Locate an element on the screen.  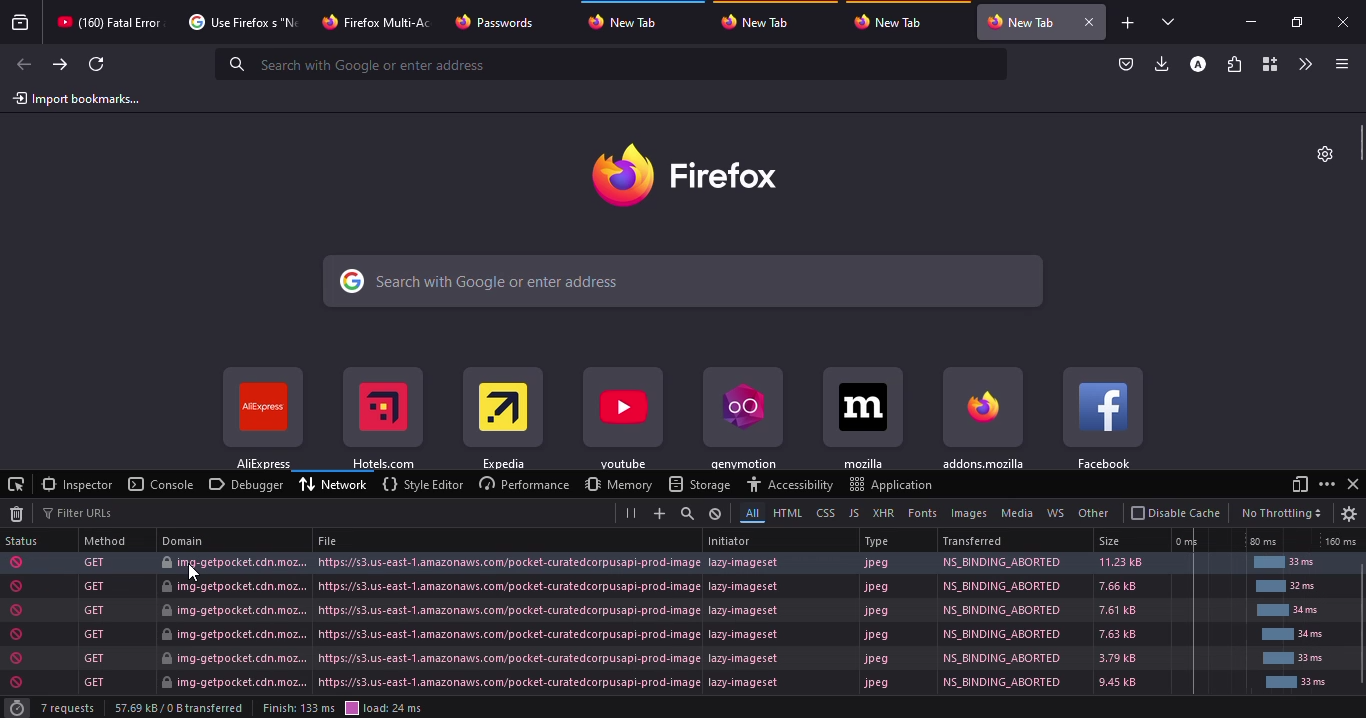
tab is located at coordinates (765, 22).